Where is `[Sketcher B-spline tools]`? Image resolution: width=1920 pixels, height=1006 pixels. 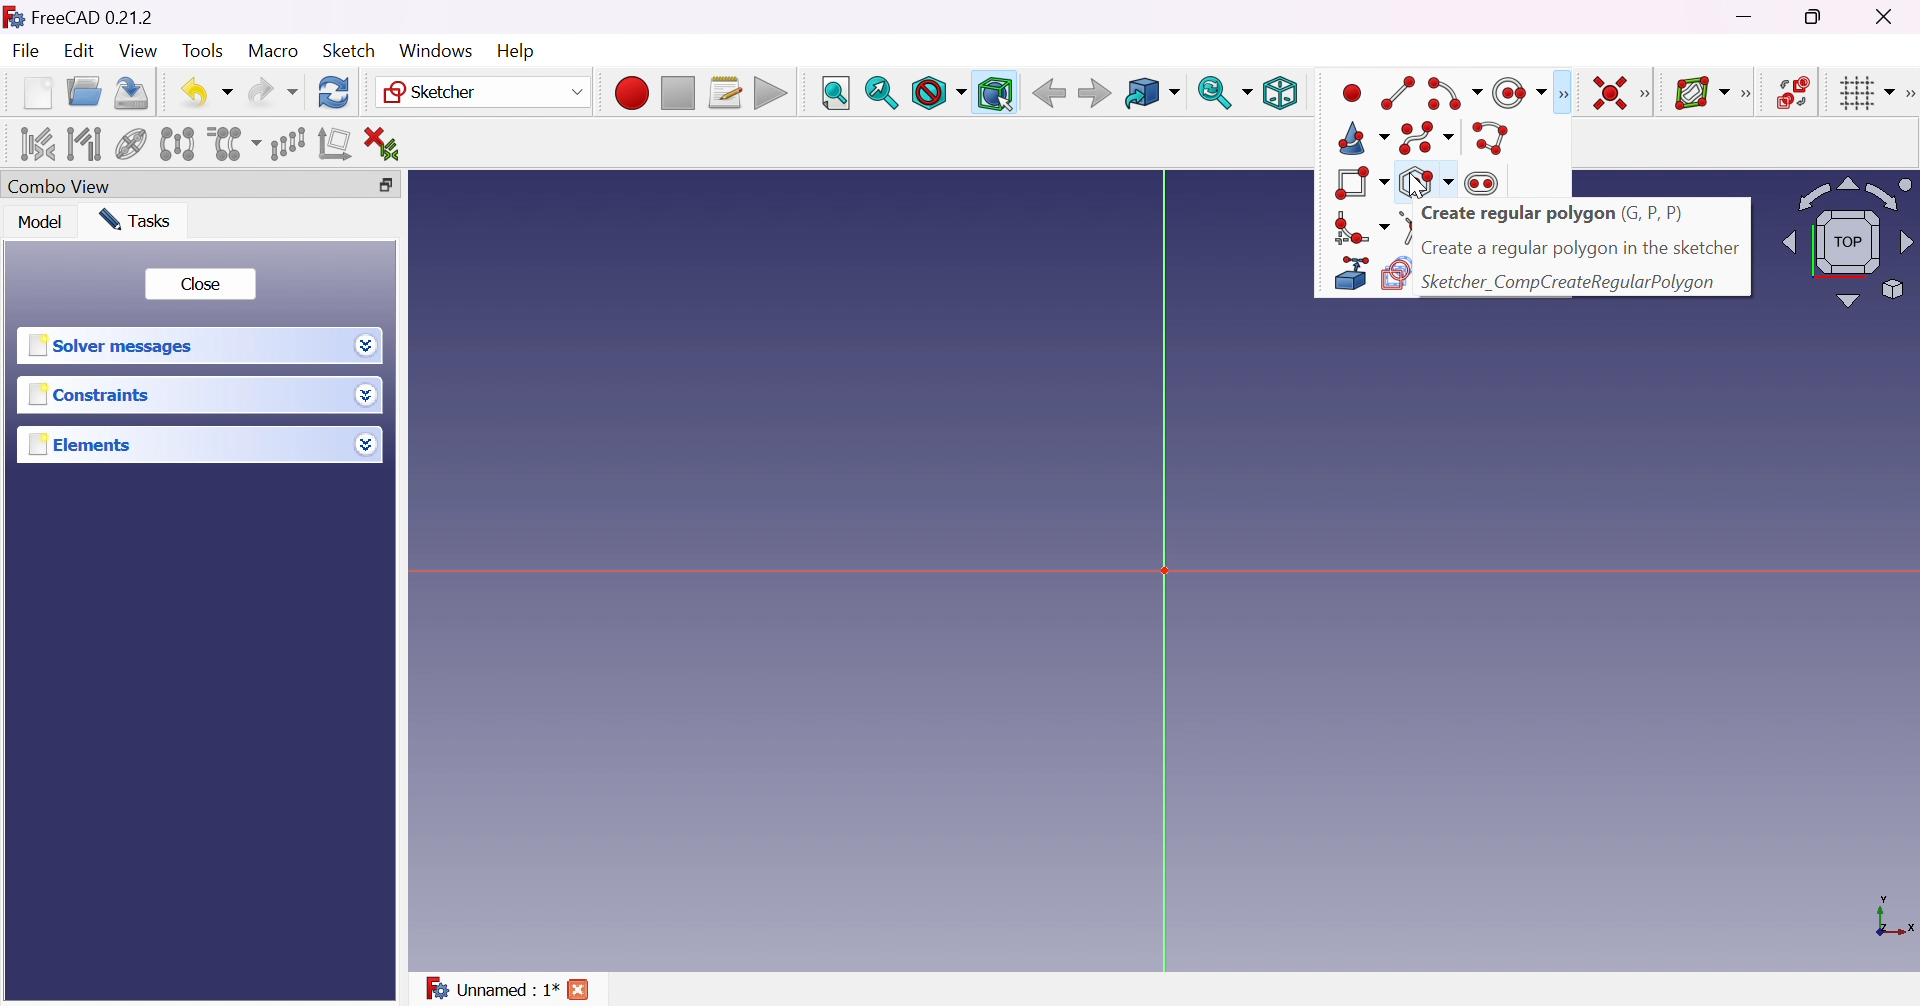
[Sketcher B-spline tools] is located at coordinates (1744, 95).